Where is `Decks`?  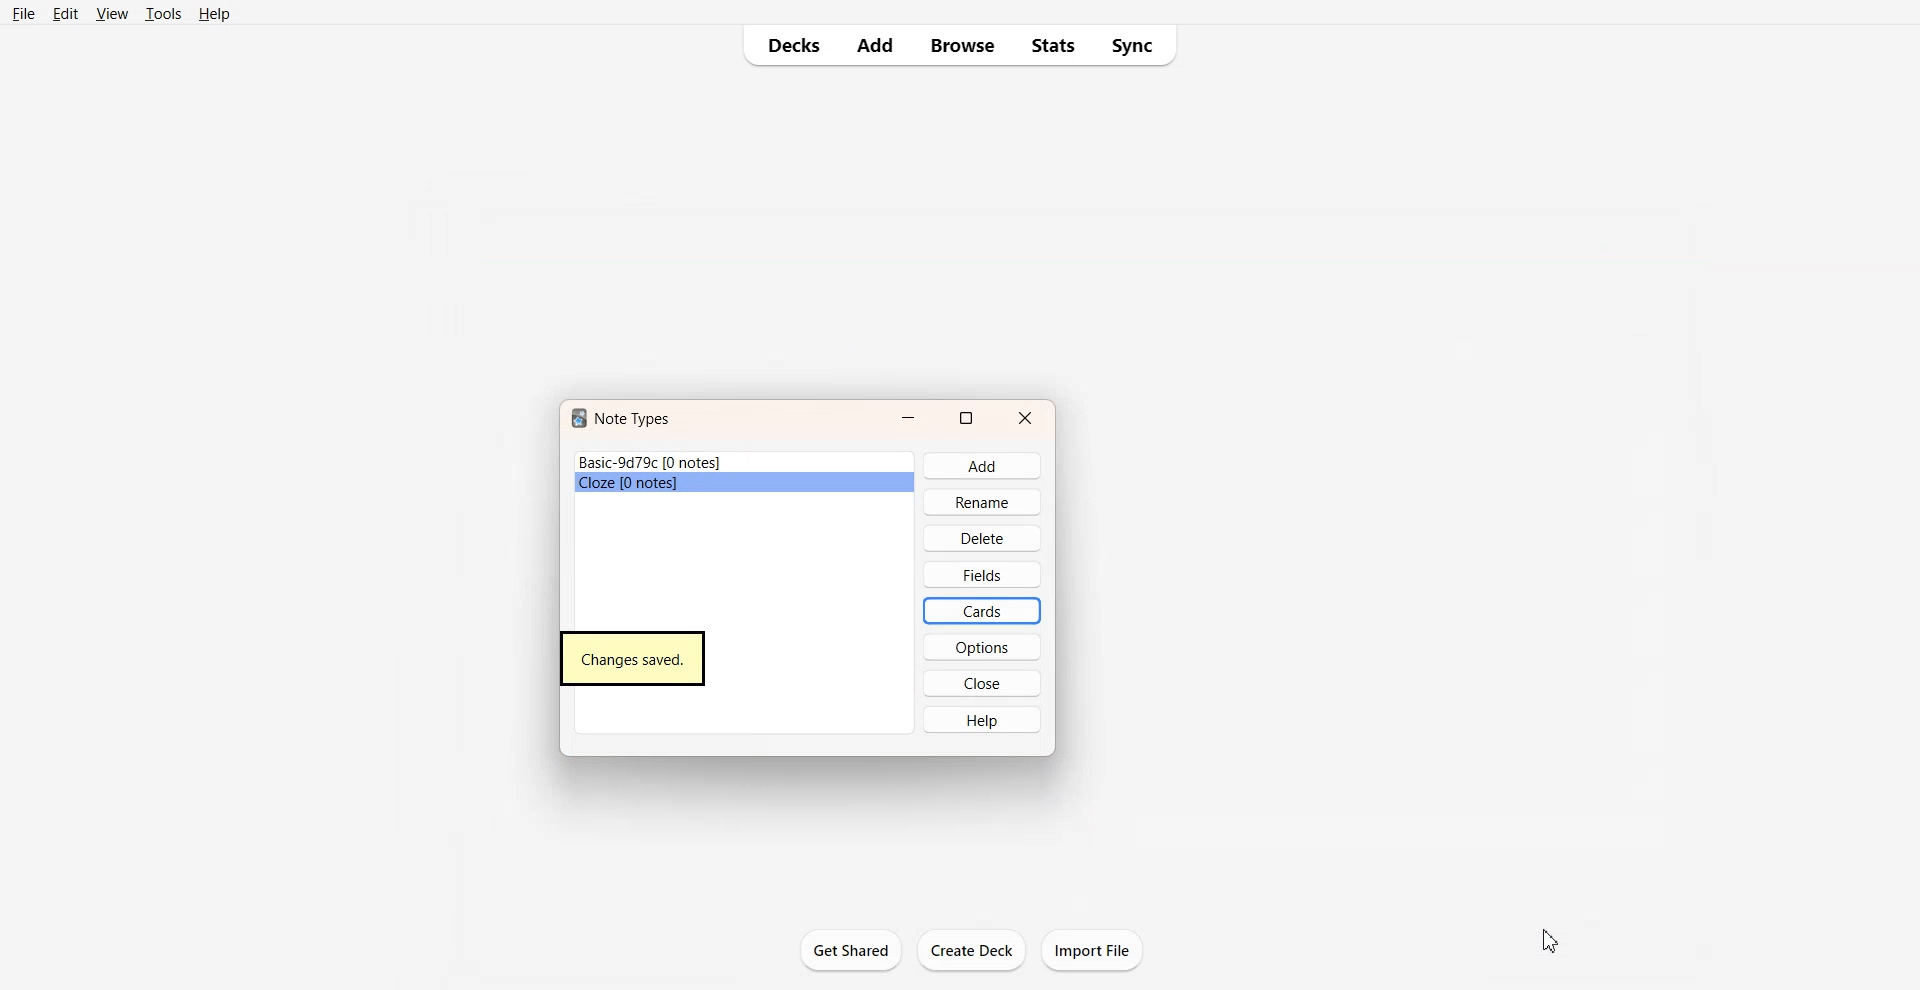 Decks is located at coordinates (787, 45).